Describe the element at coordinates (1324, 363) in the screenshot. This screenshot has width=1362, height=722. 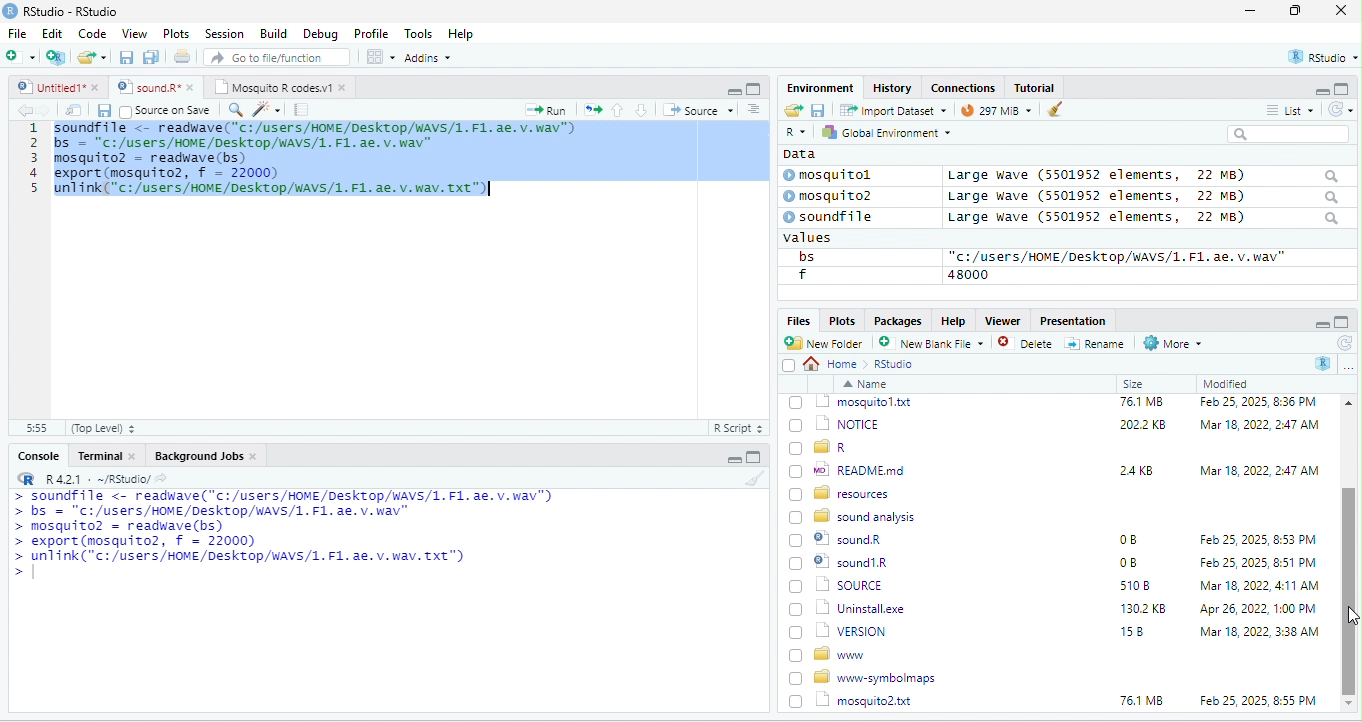
I see `R` at that location.